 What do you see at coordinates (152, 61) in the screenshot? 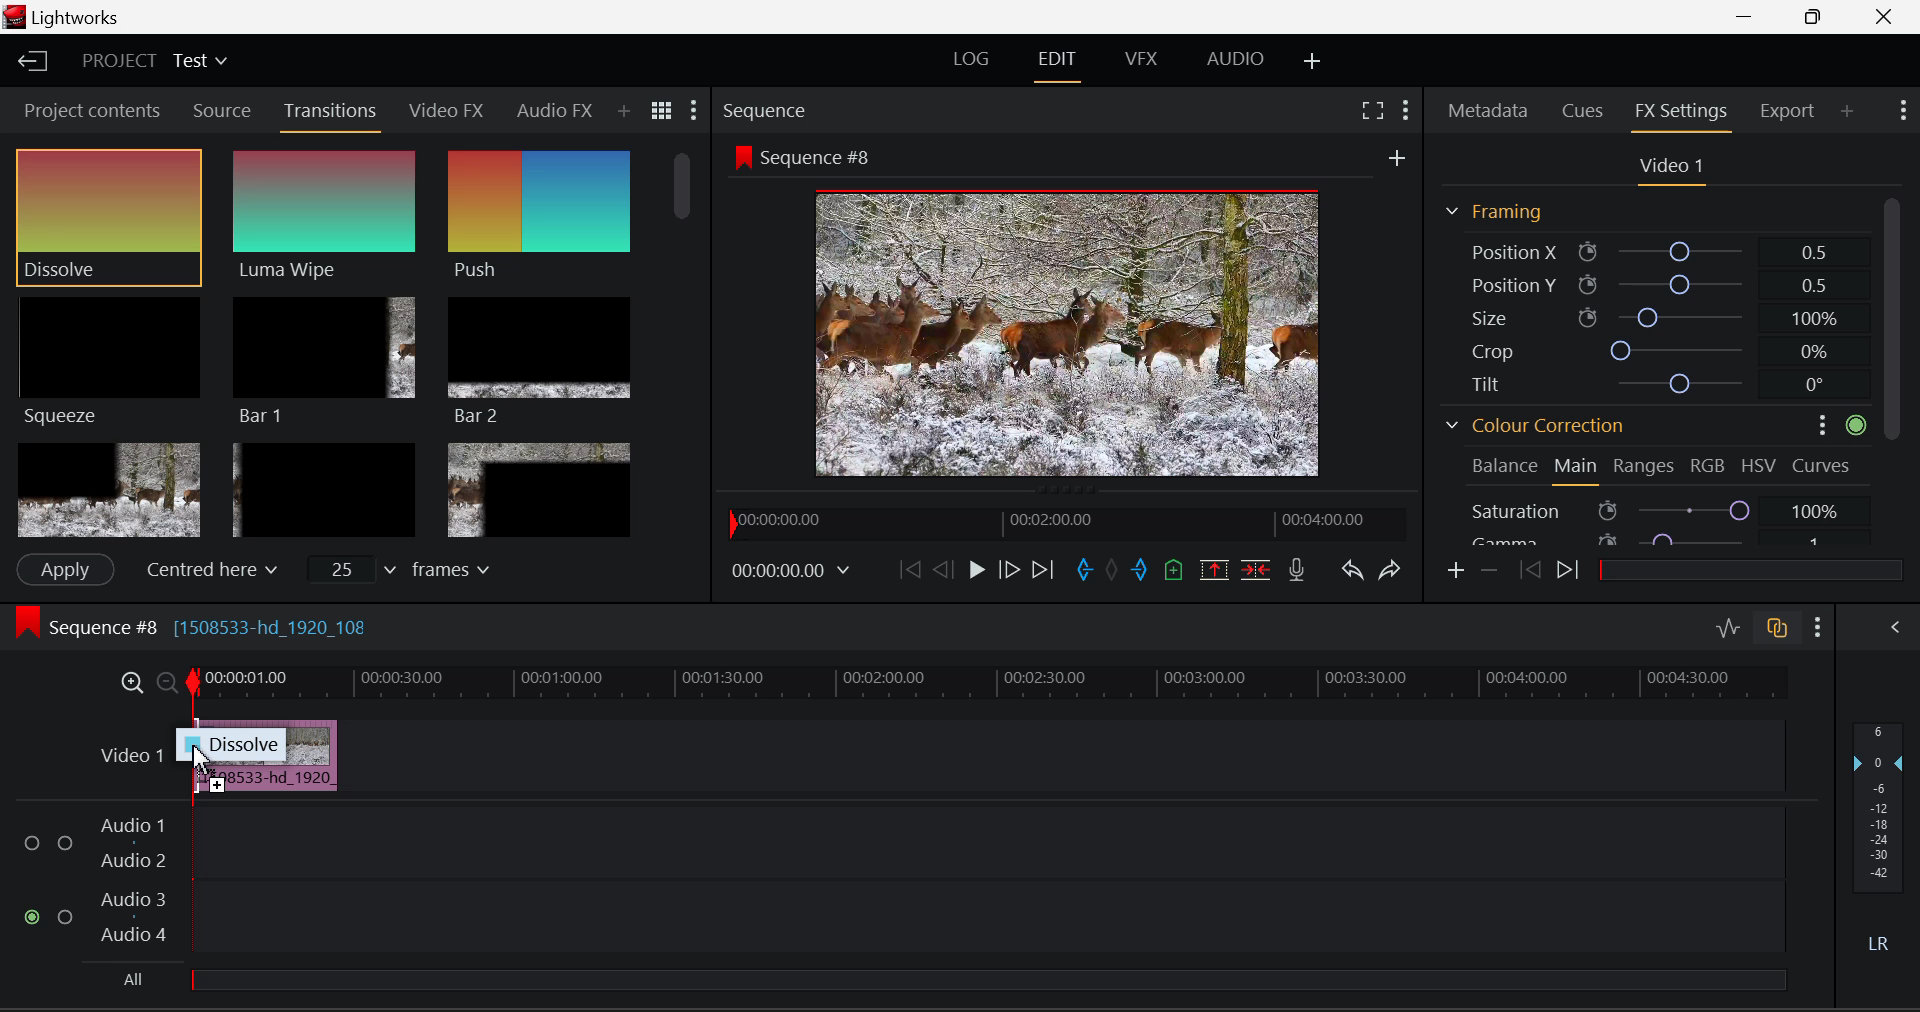
I see `Project Title` at bounding box center [152, 61].